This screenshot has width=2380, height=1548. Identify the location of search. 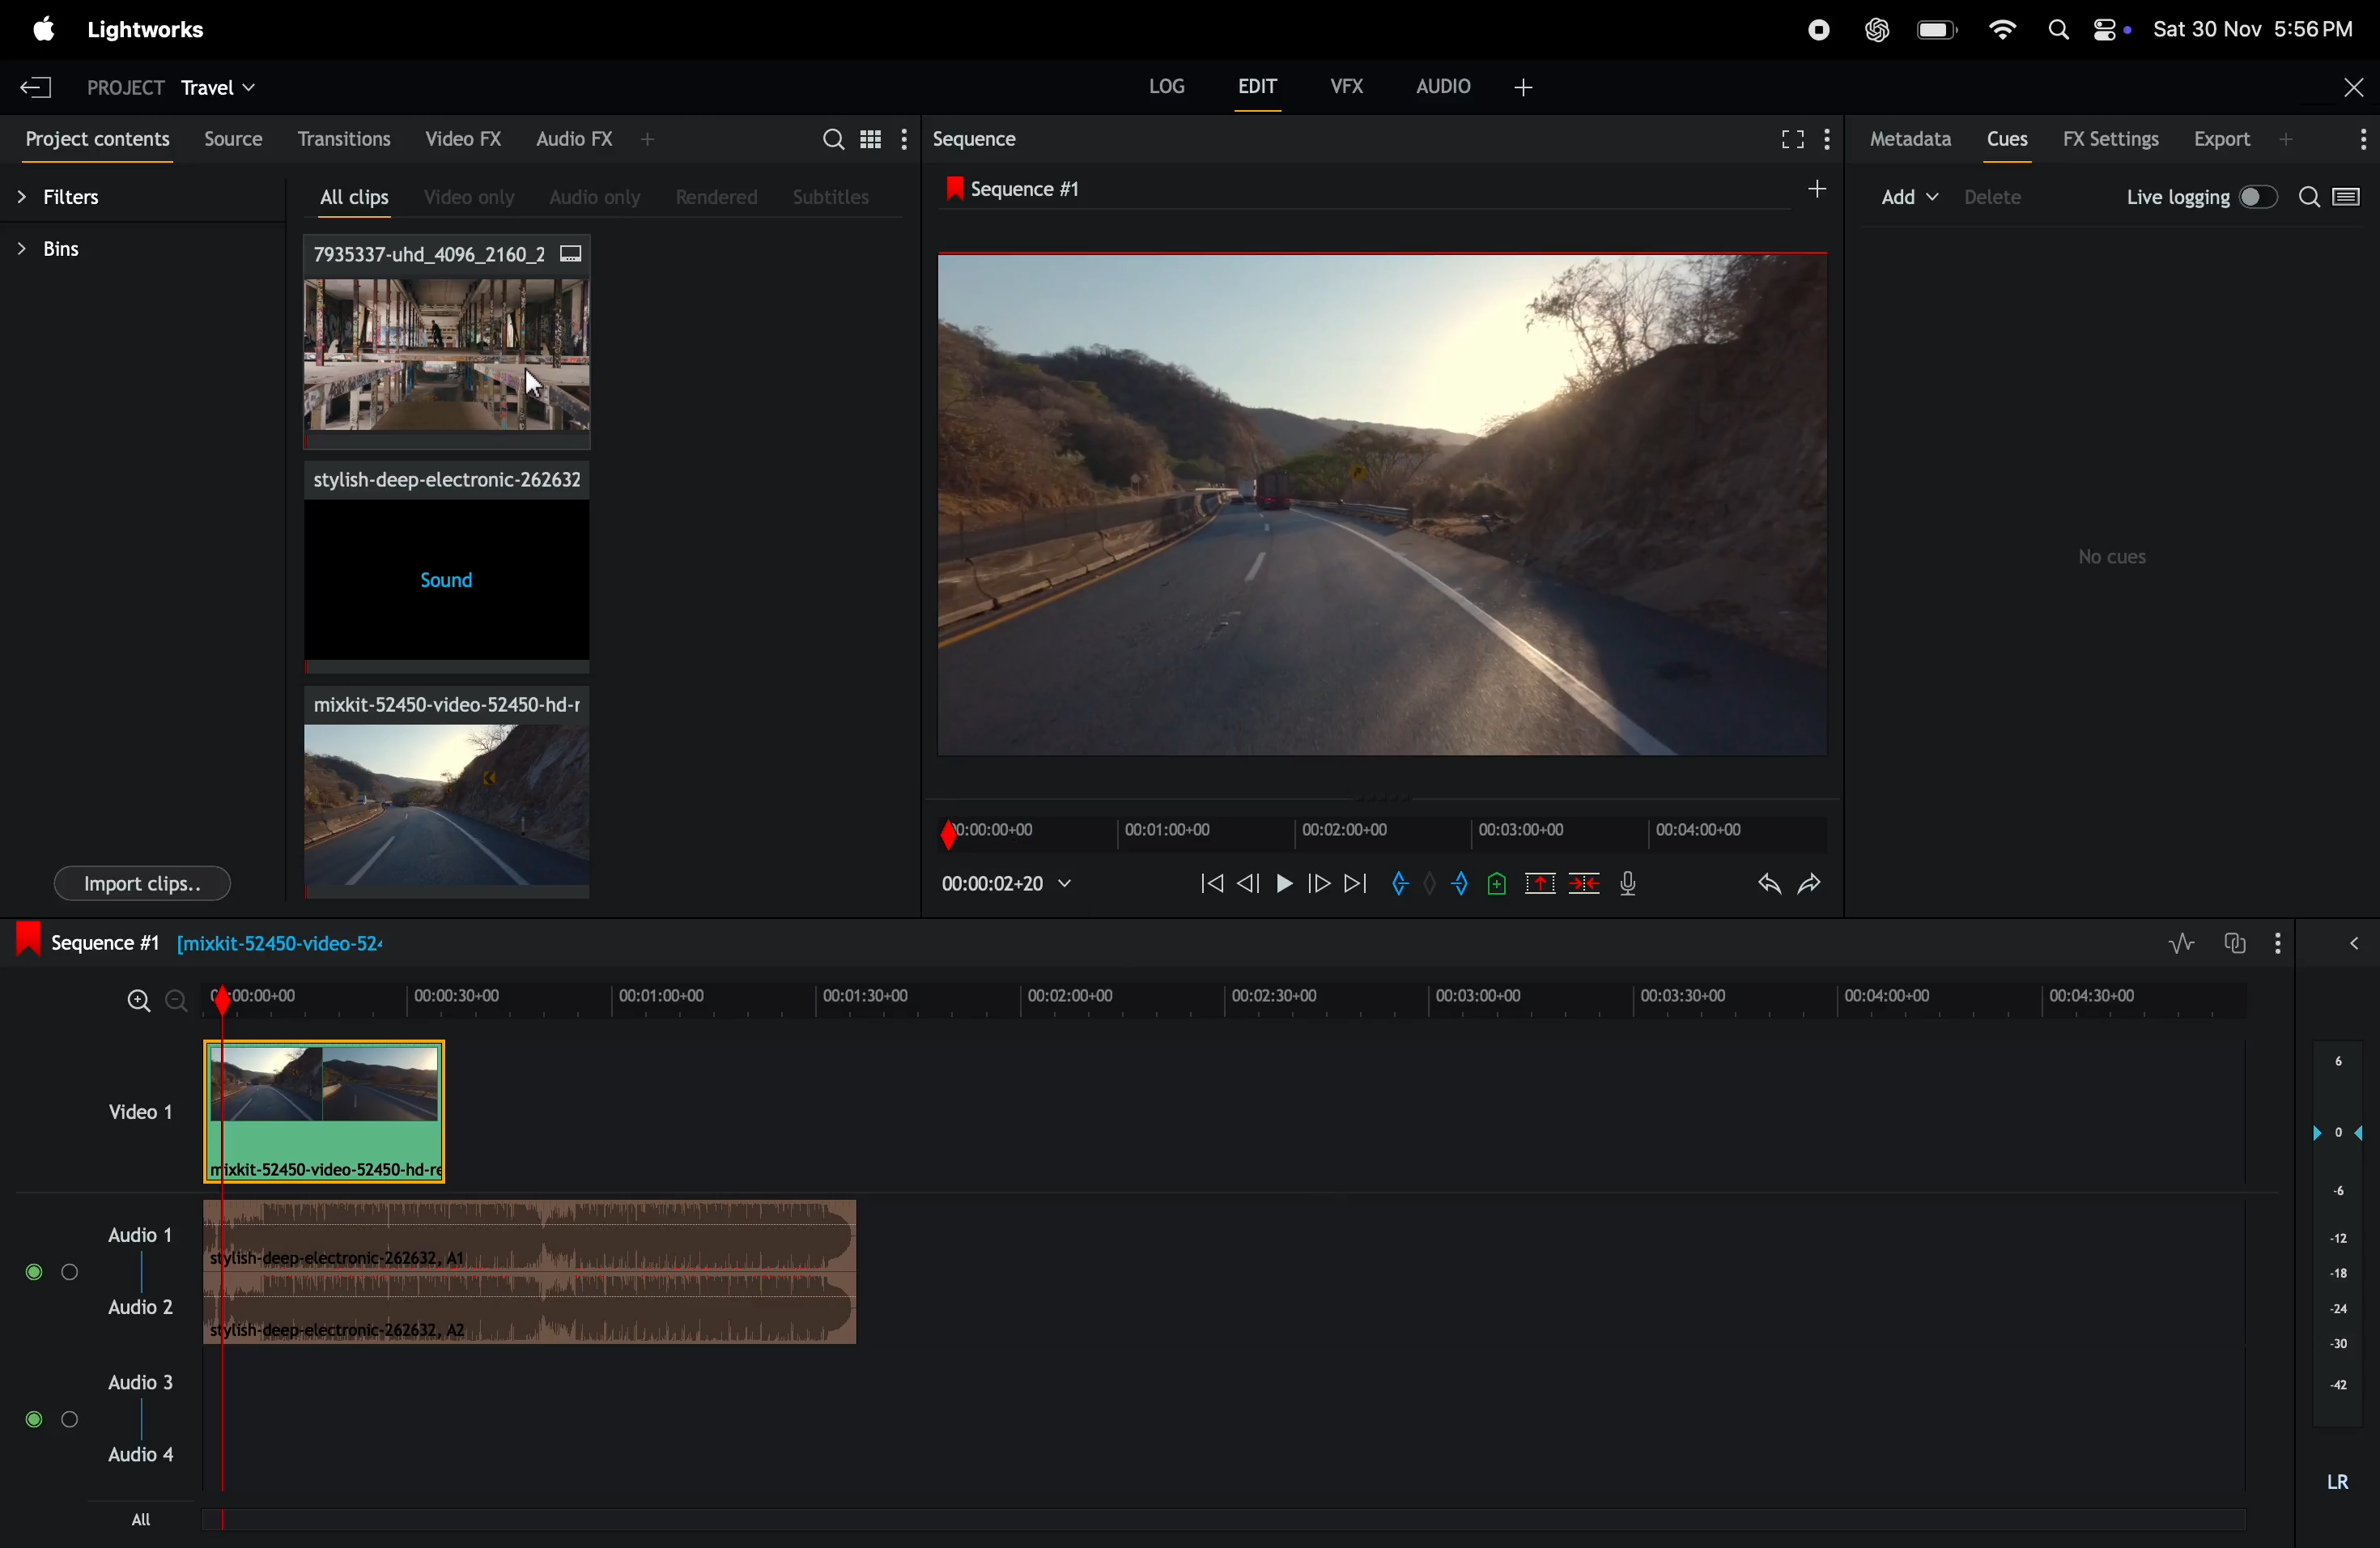
(847, 137).